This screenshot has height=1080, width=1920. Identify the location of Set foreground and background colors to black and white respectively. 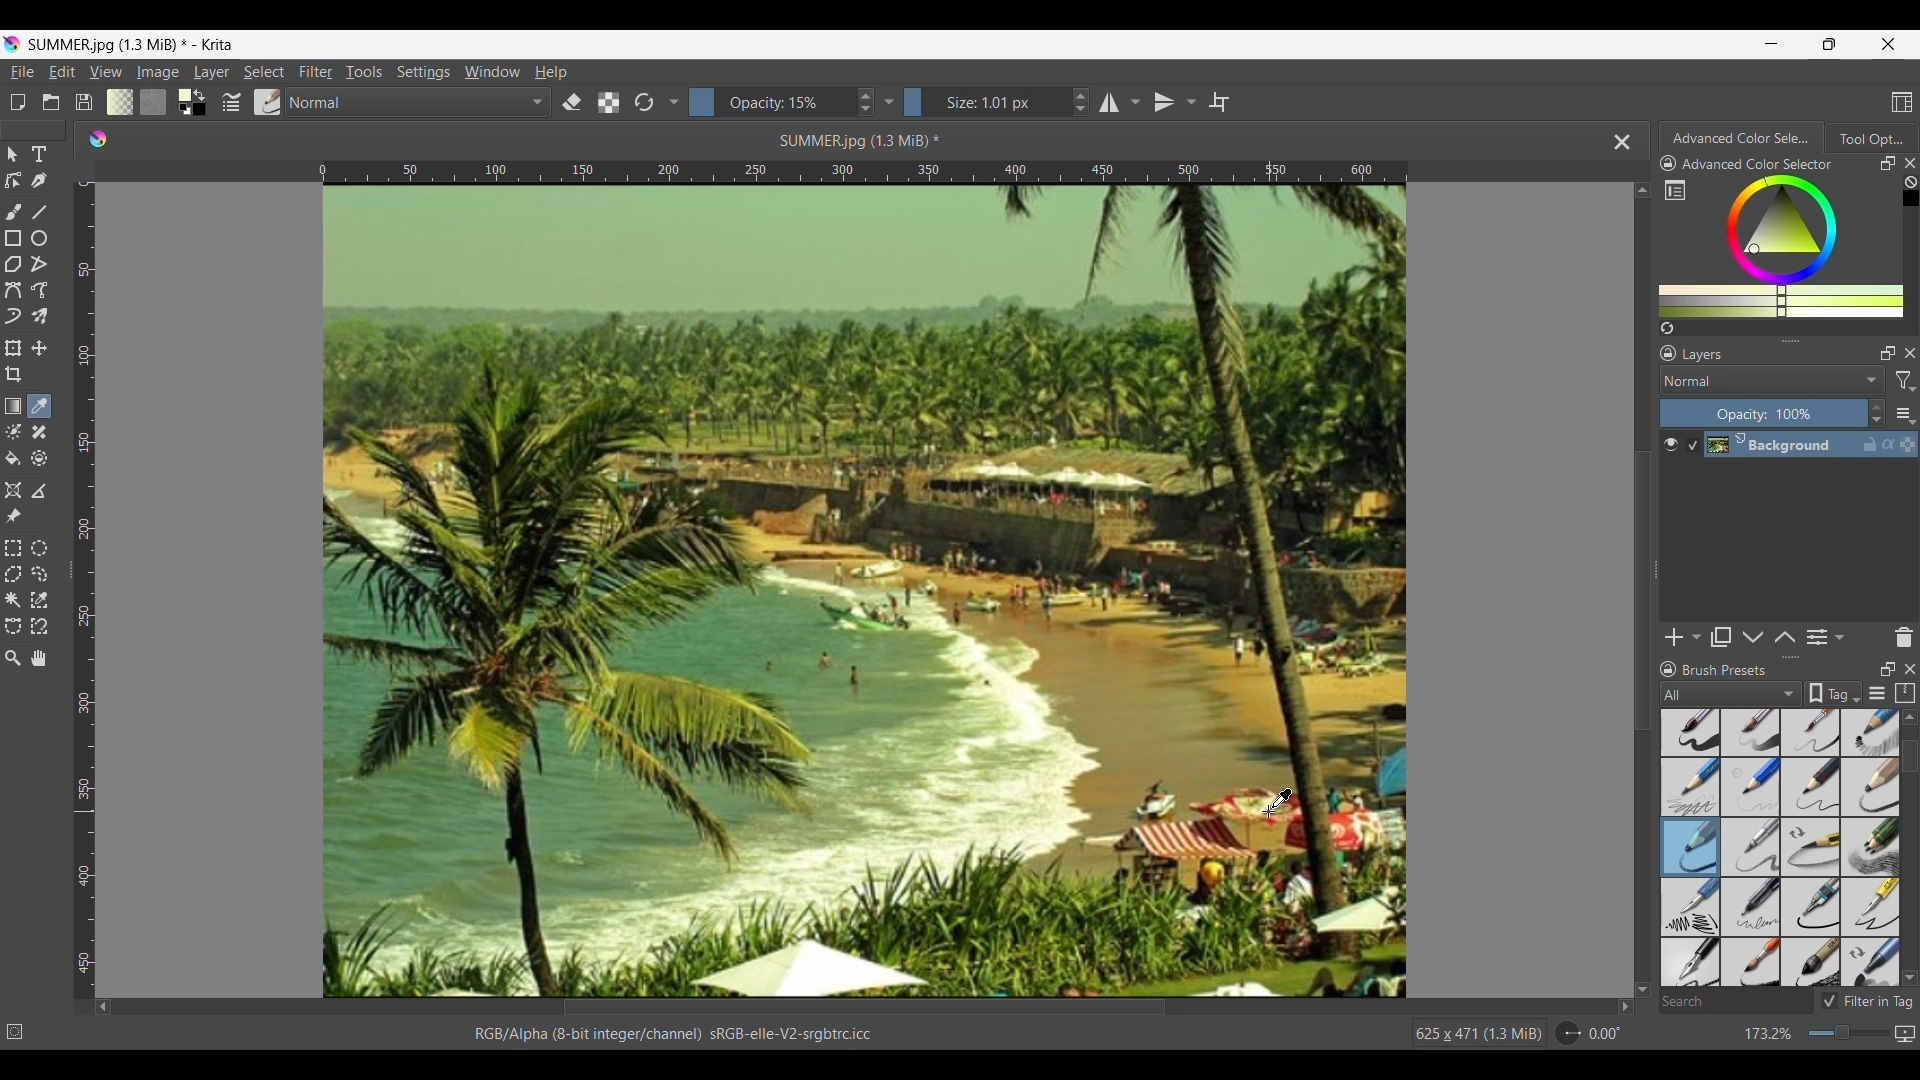
(181, 111).